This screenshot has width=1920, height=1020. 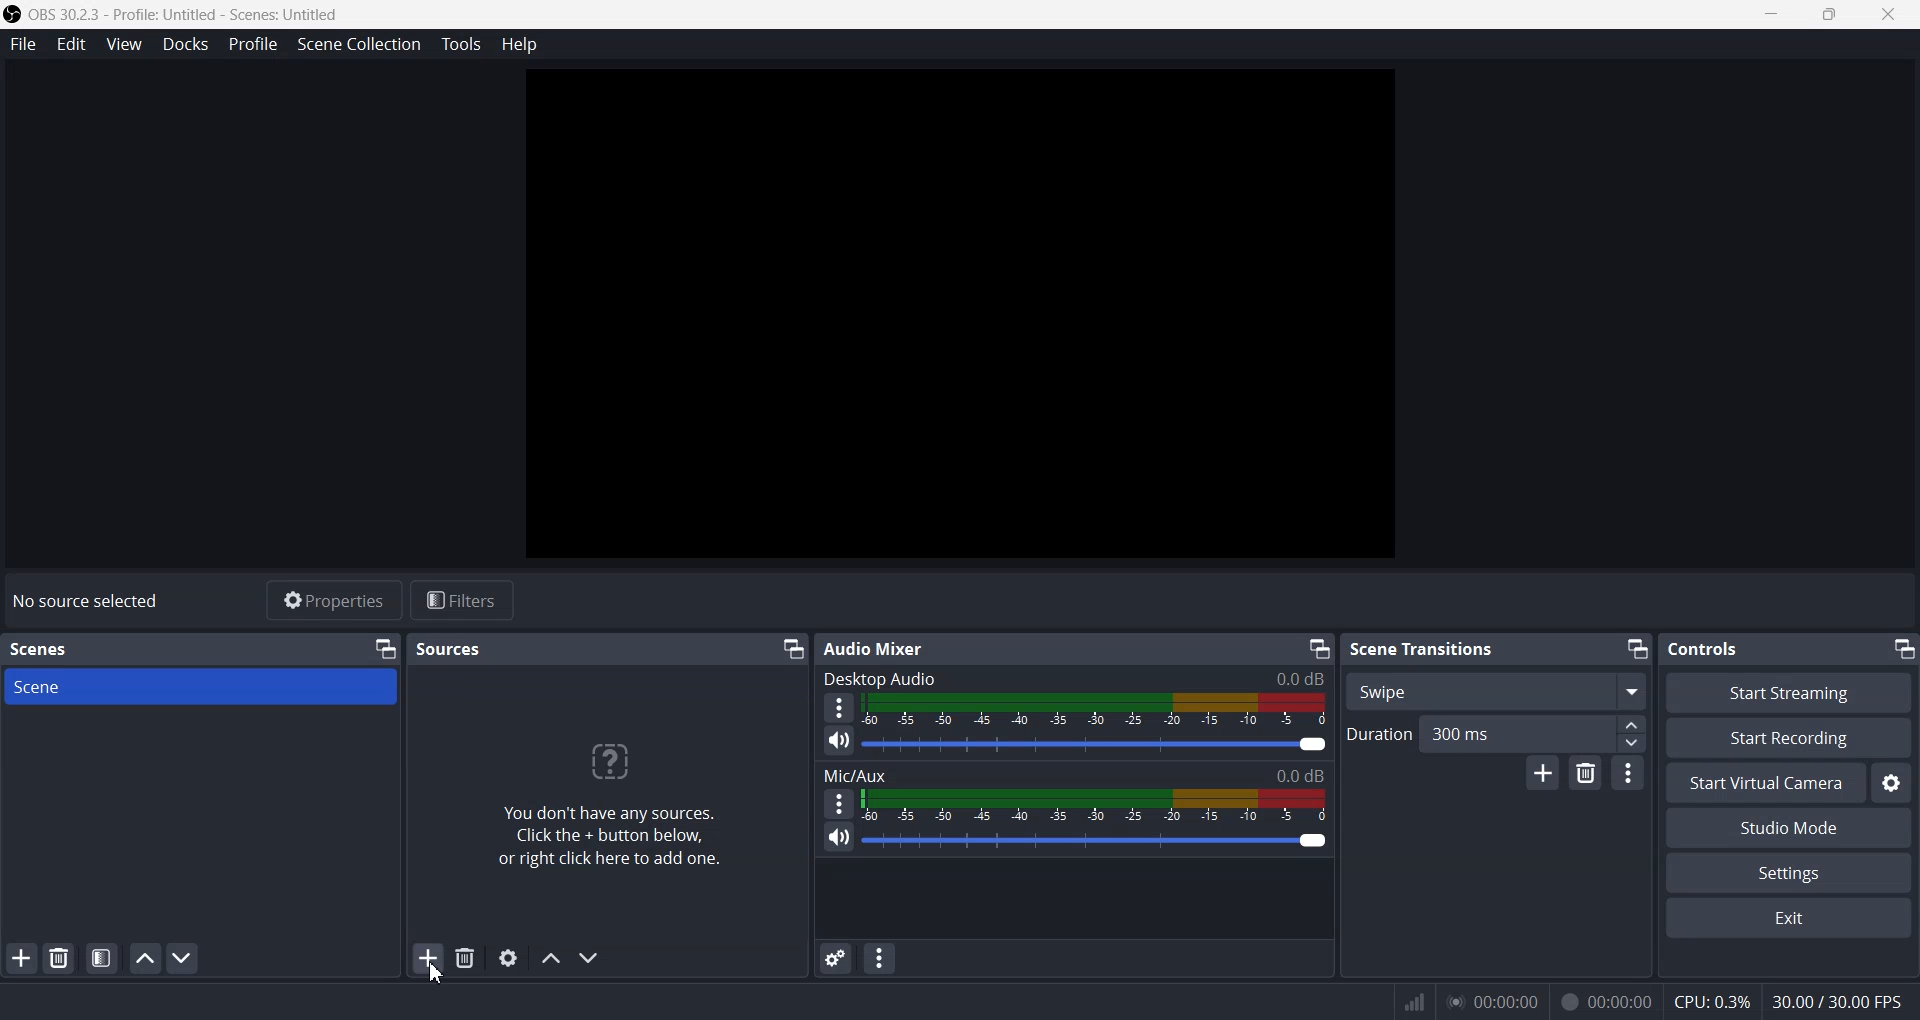 What do you see at coordinates (1496, 733) in the screenshot?
I see `Duration` at bounding box center [1496, 733].